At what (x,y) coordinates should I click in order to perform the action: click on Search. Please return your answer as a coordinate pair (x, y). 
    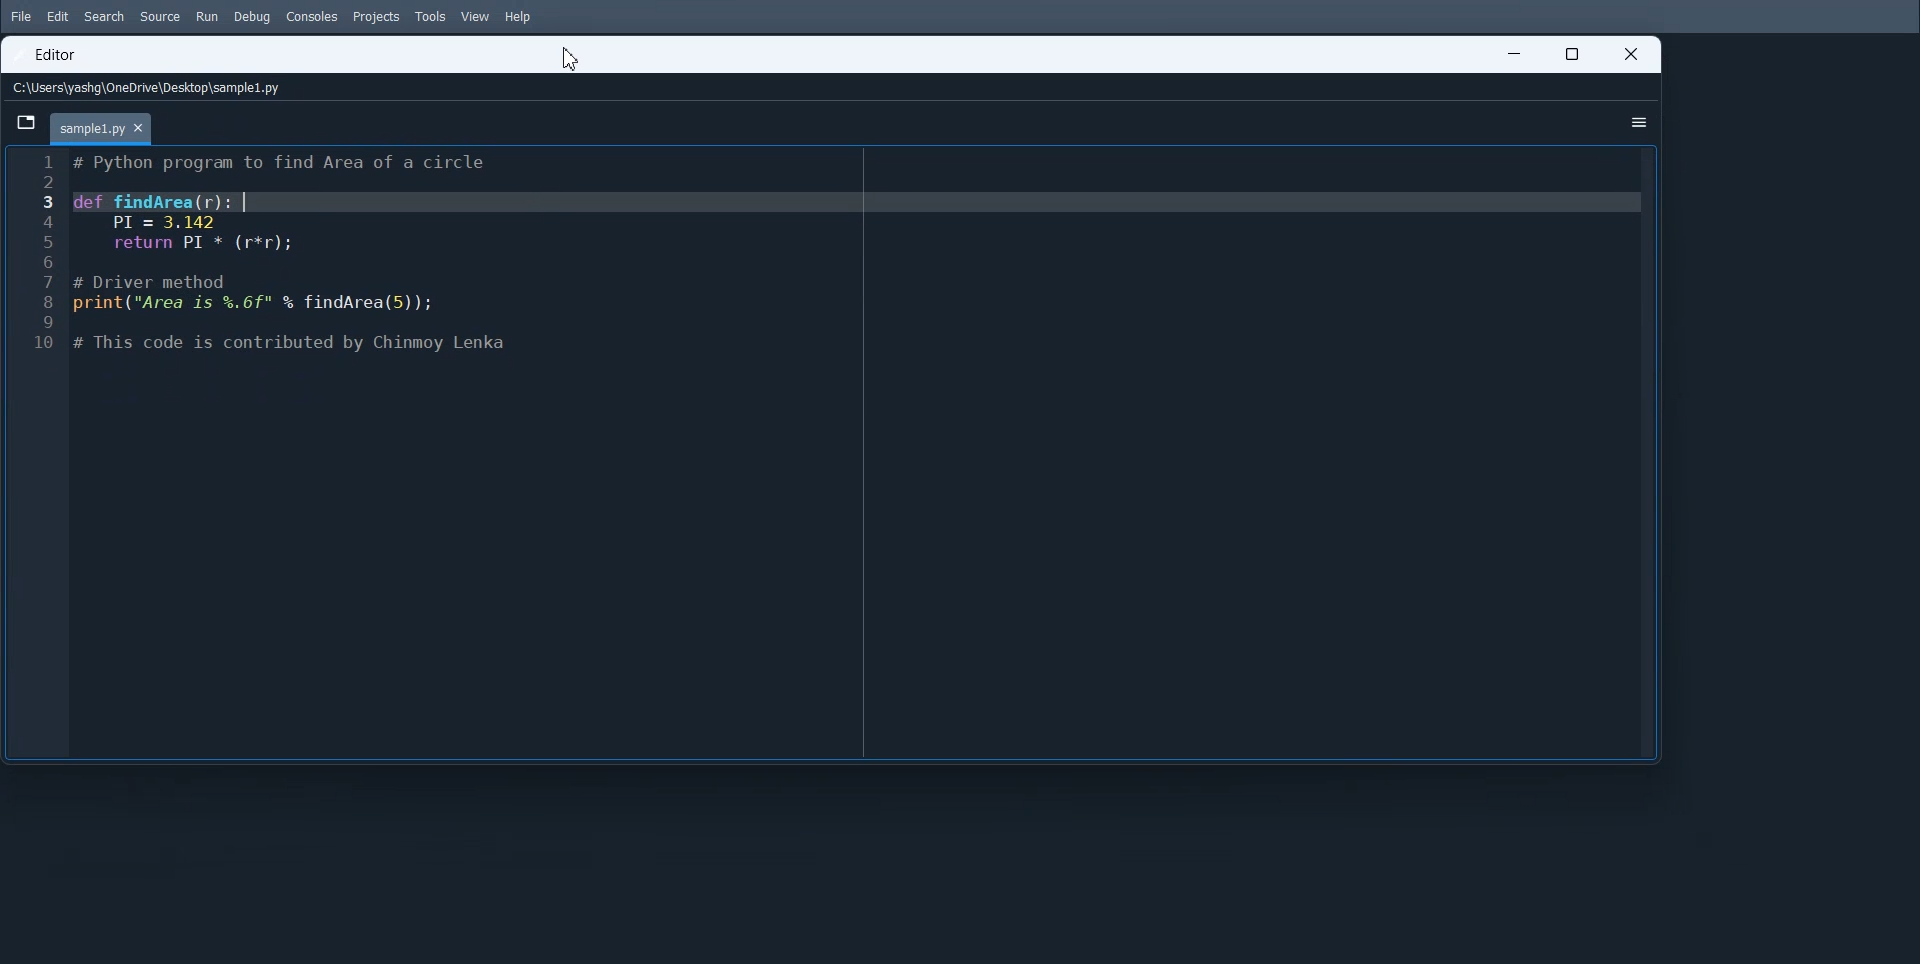
    Looking at the image, I should click on (104, 17).